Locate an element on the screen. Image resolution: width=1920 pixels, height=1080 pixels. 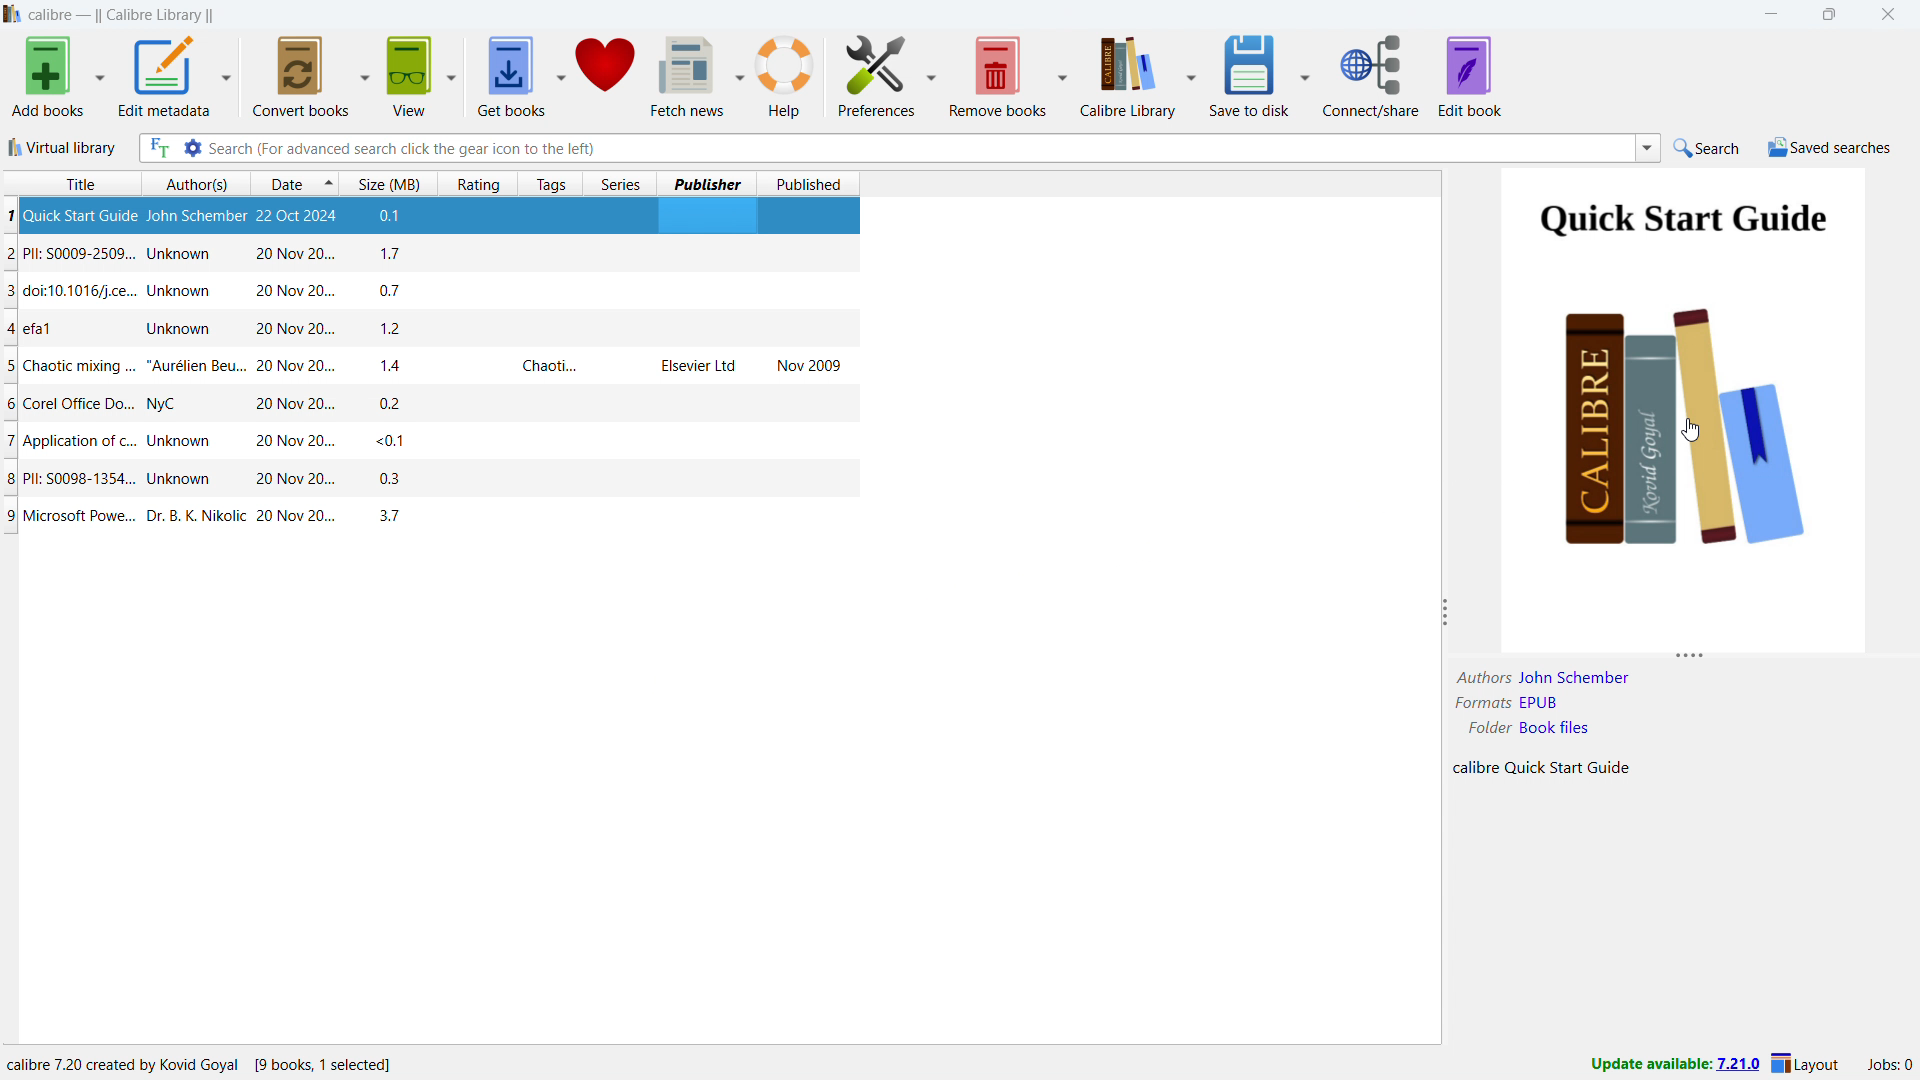
efal  is located at coordinates (47, 329).